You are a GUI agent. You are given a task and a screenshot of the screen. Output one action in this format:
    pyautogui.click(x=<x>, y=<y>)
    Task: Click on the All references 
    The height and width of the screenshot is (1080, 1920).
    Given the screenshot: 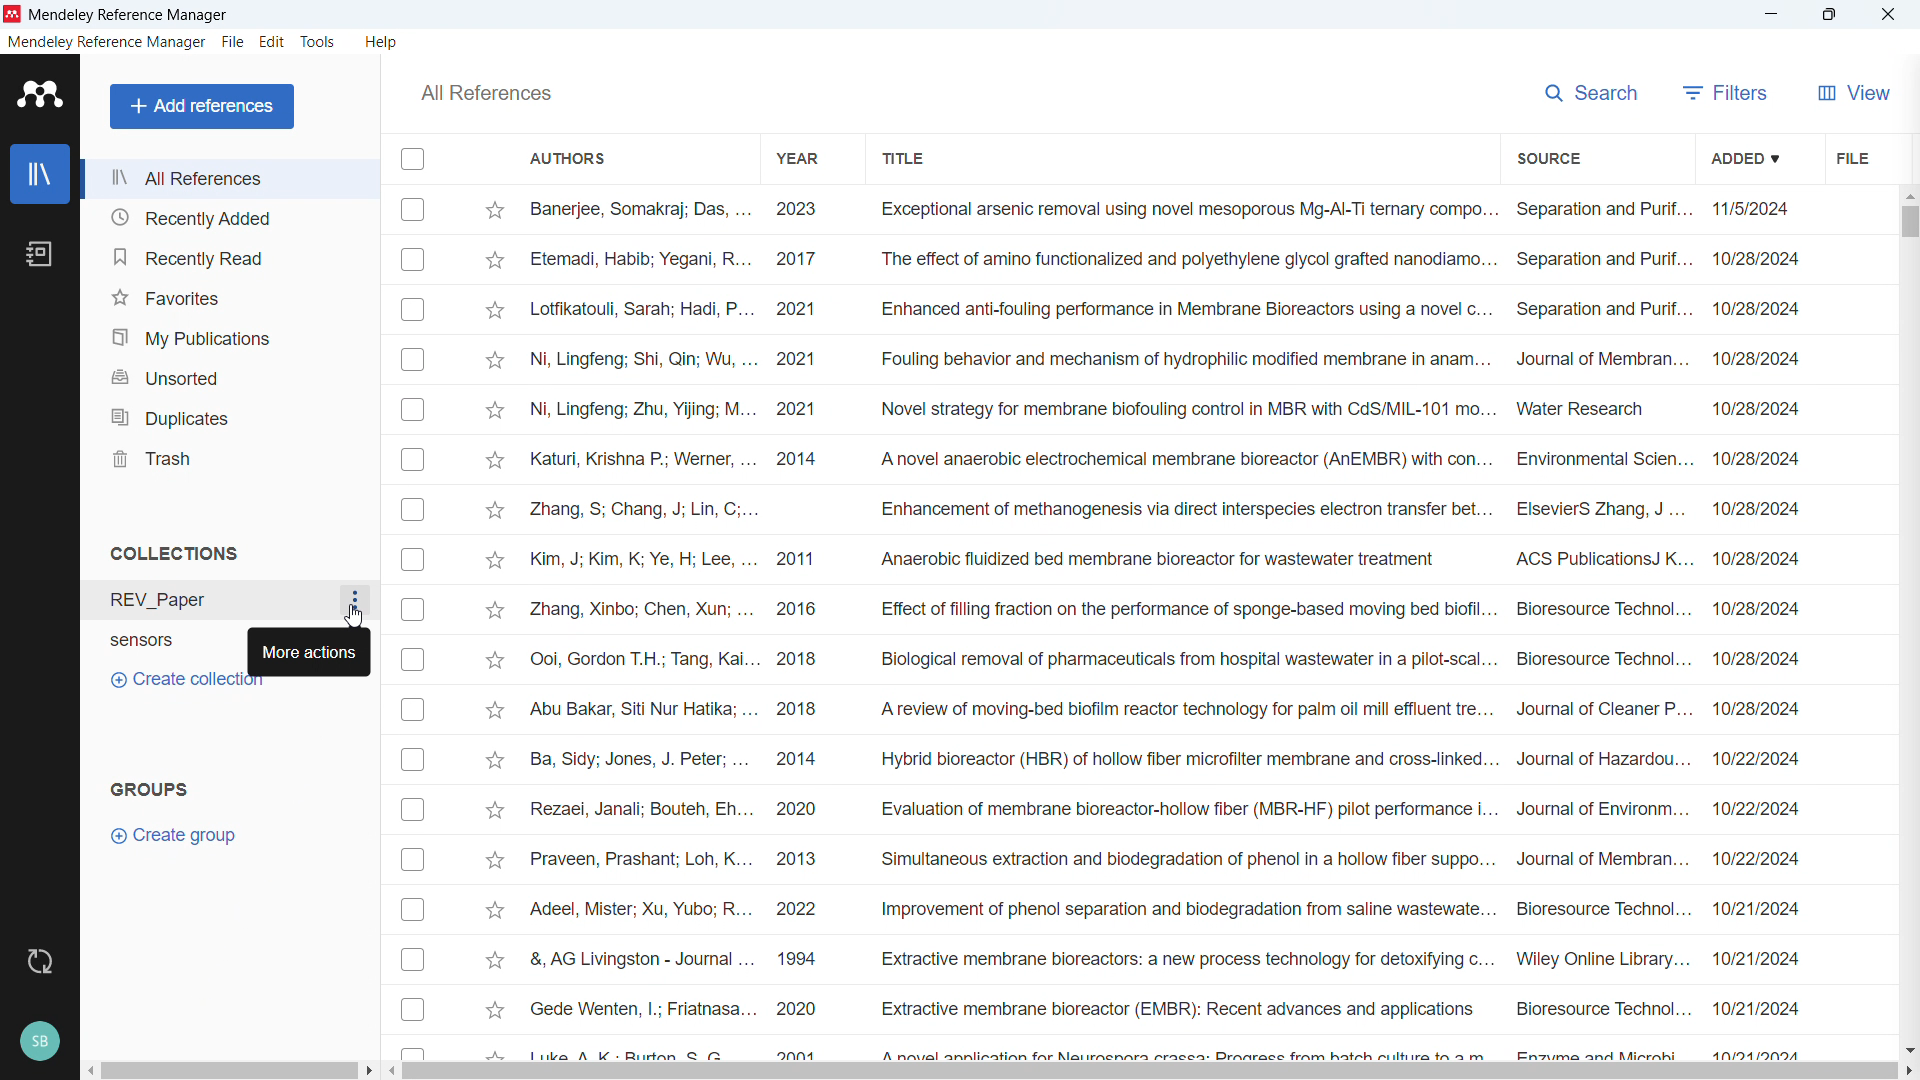 What is the action you would take?
    pyautogui.click(x=230, y=179)
    